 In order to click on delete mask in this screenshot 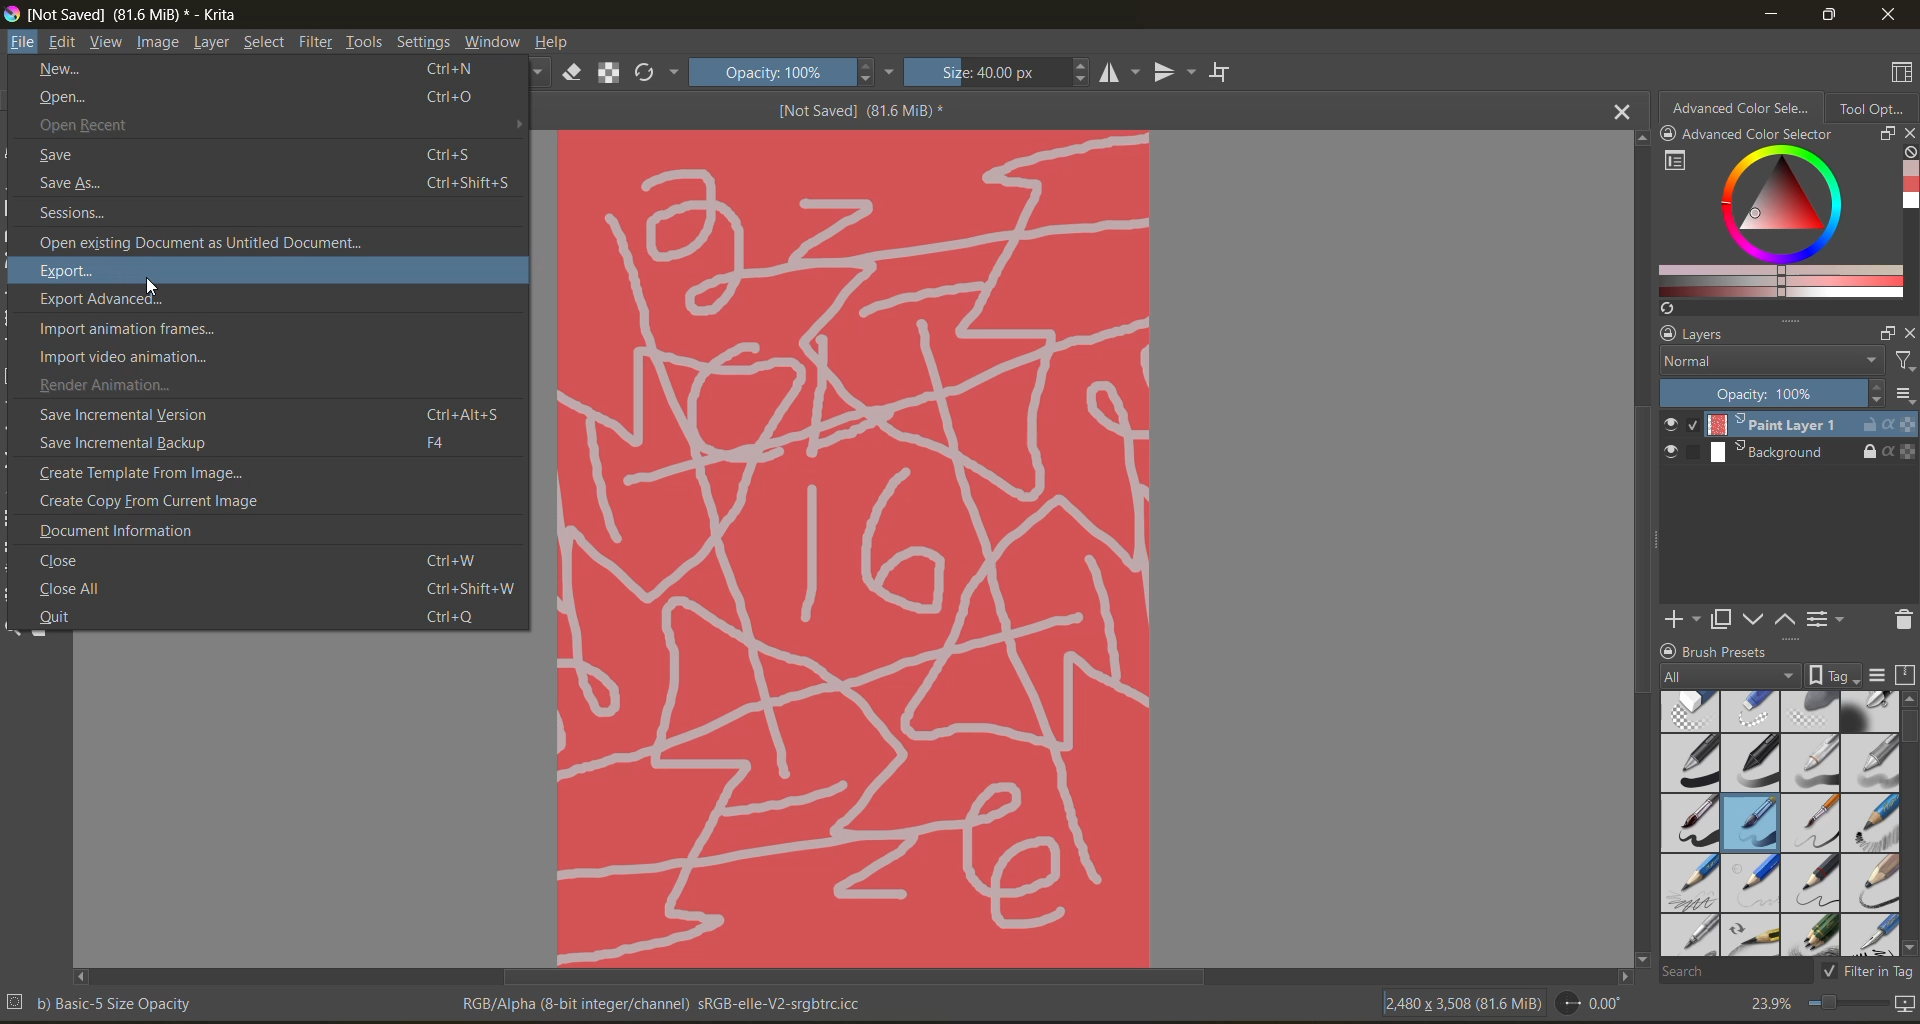, I will do `click(1903, 623)`.